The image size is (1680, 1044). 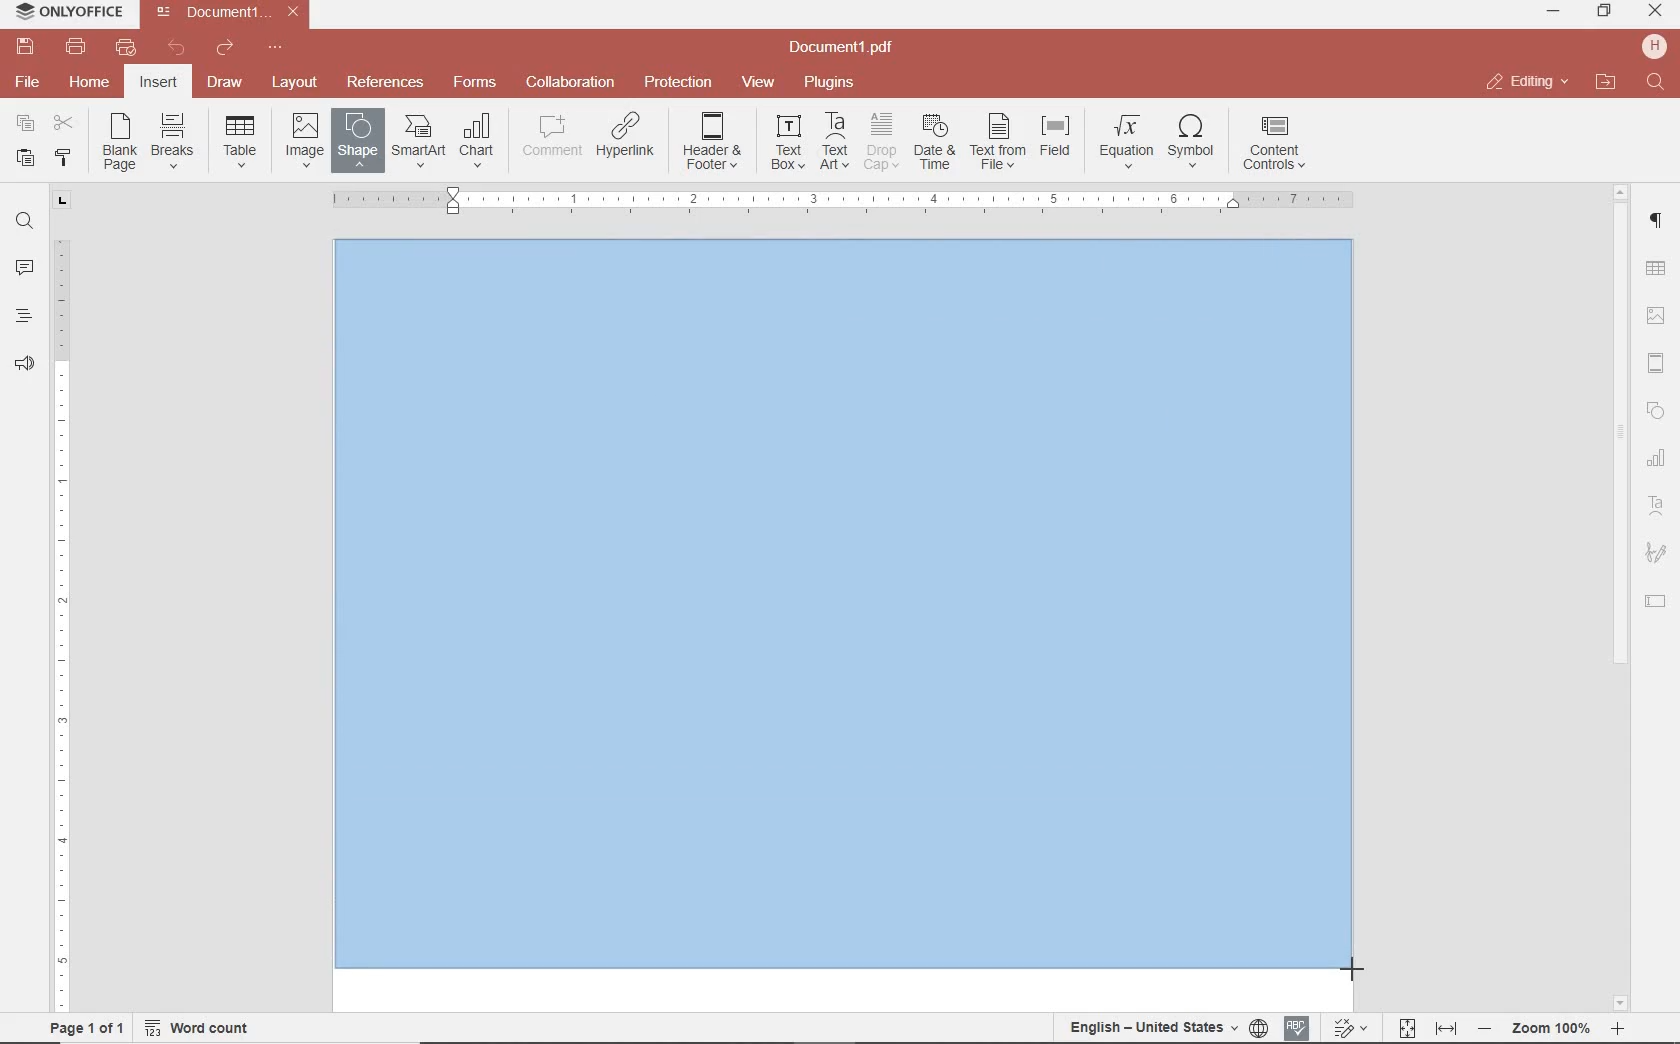 What do you see at coordinates (1658, 46) in the screenshot?
I see `hp` at bounding box center [1658, 46].